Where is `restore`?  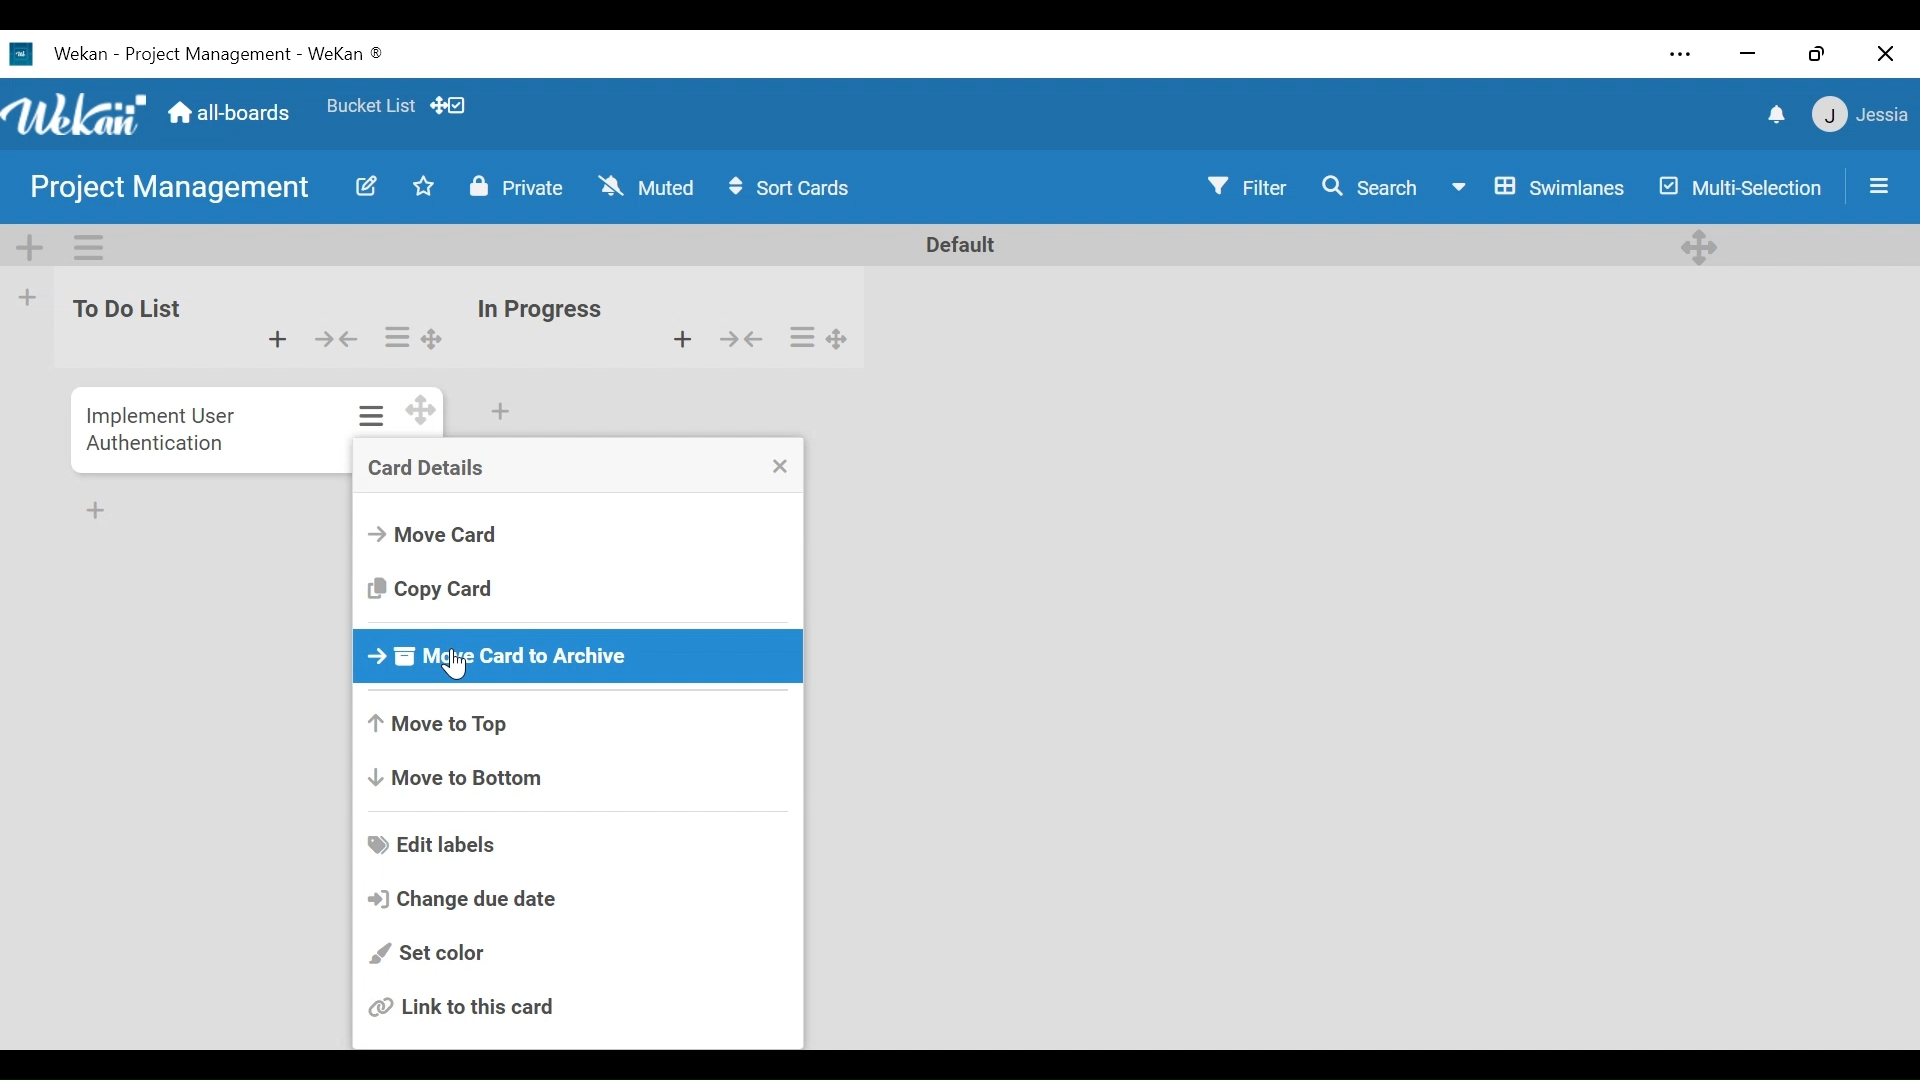 restore is located at coordinates (1816, 53).